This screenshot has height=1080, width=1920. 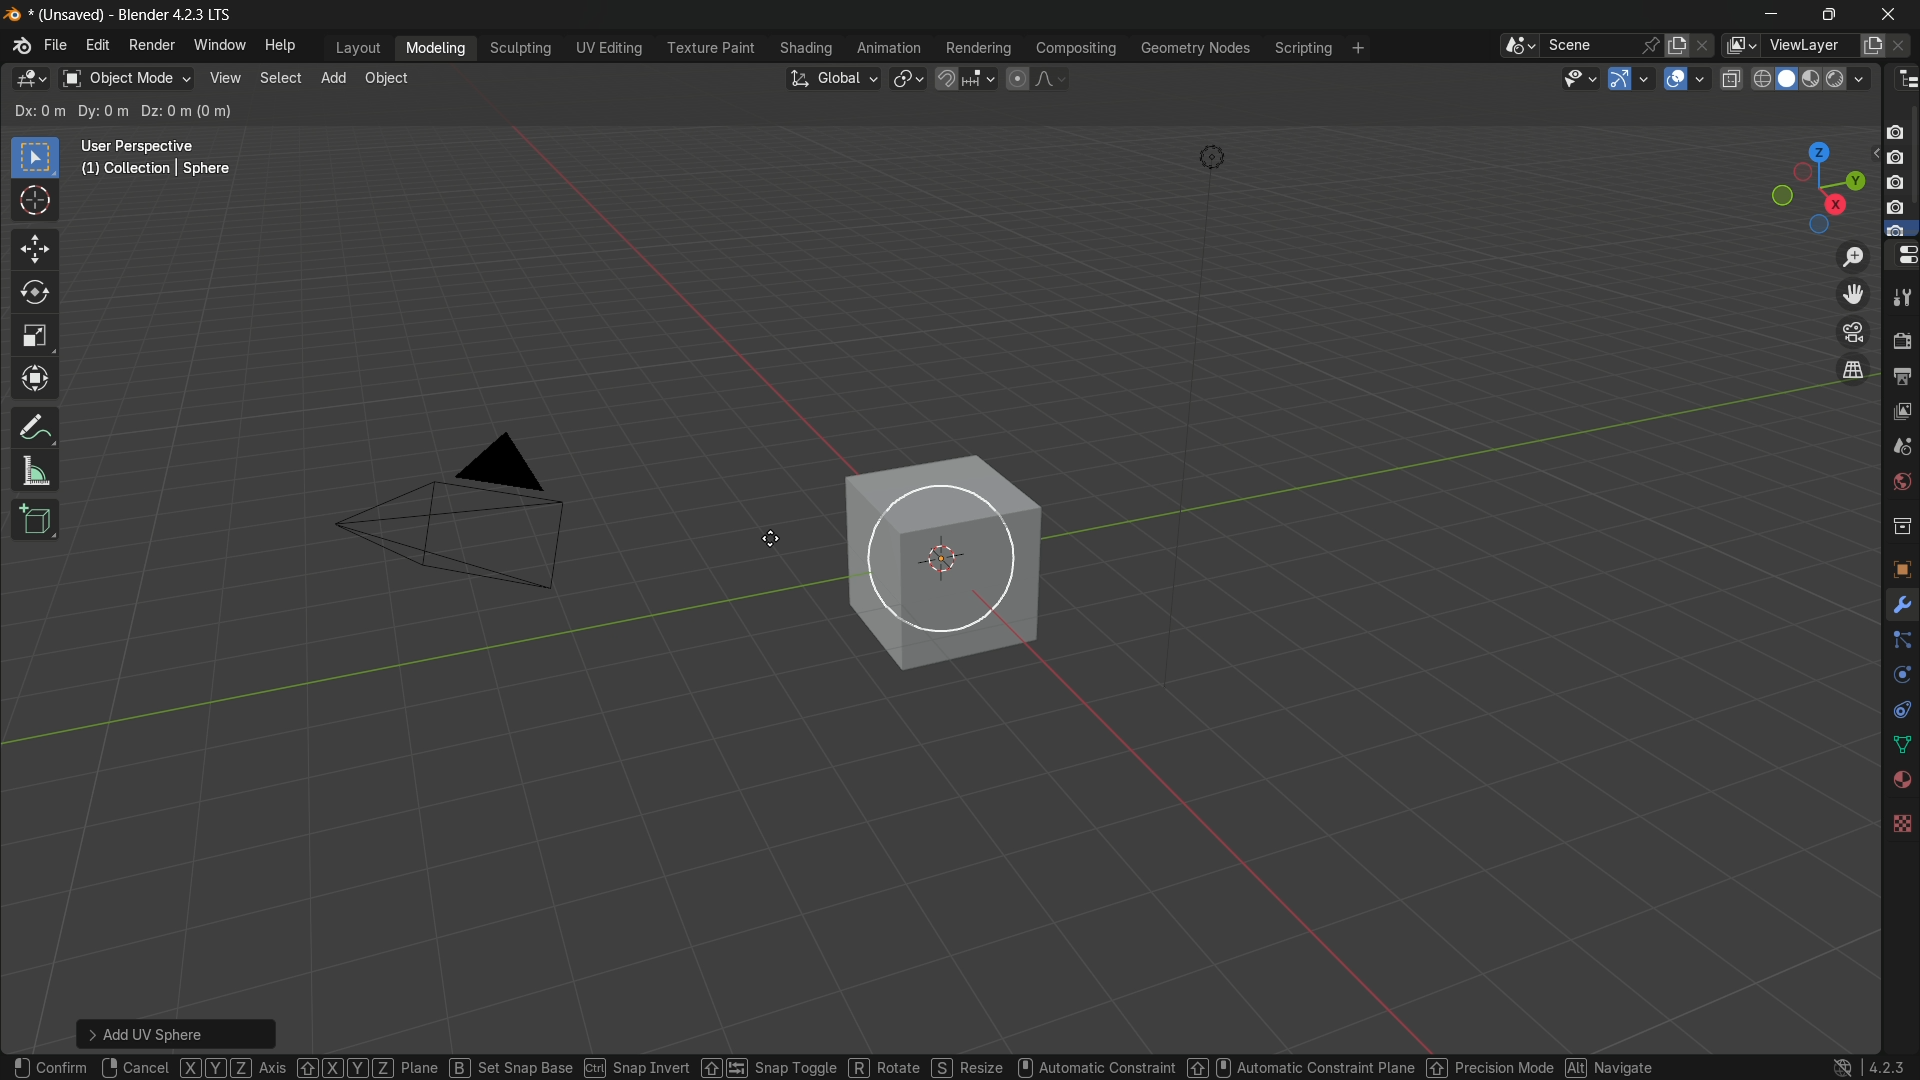 I want to click on select box, so click(x=35, y=158).